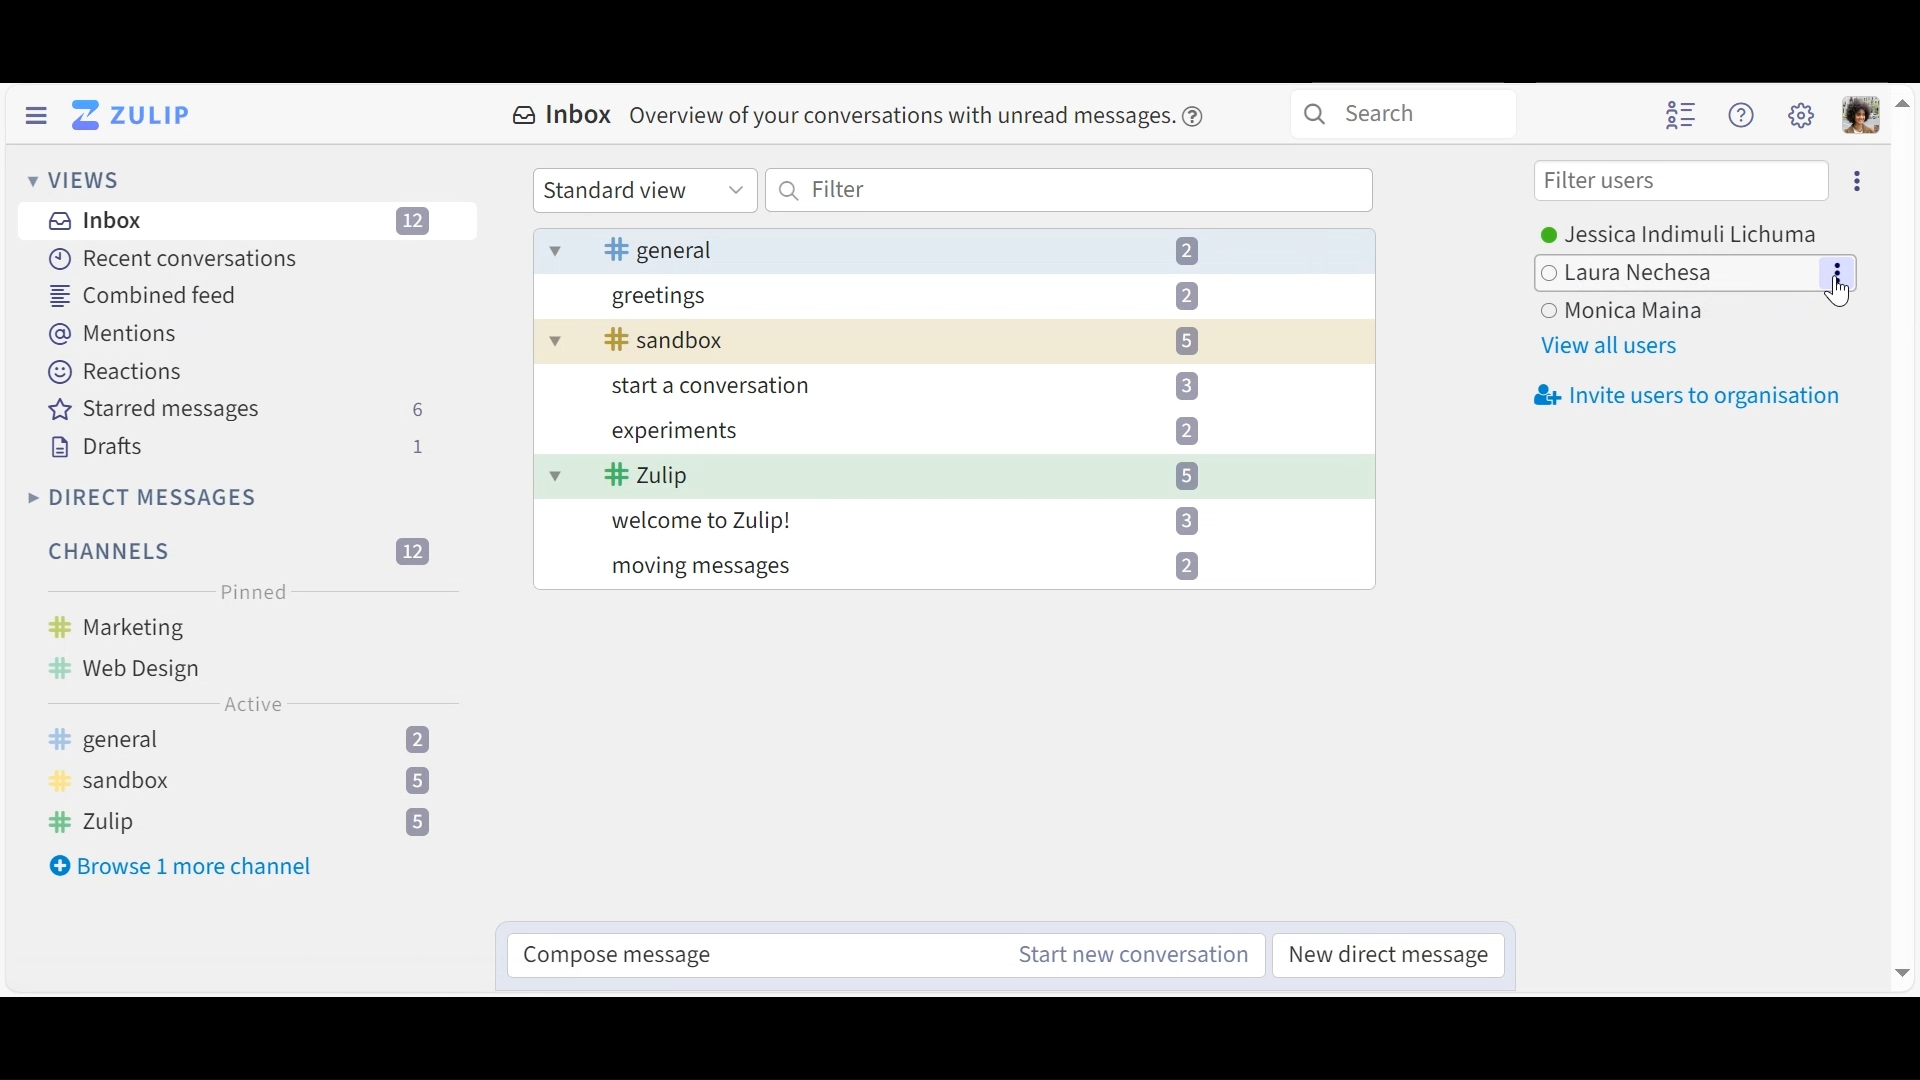 Image resolution: width=1920 pixels, height=1080 pixels. Describe the element at coordinates (116, 334) in the screenshot. I see `Mentions` at that location.